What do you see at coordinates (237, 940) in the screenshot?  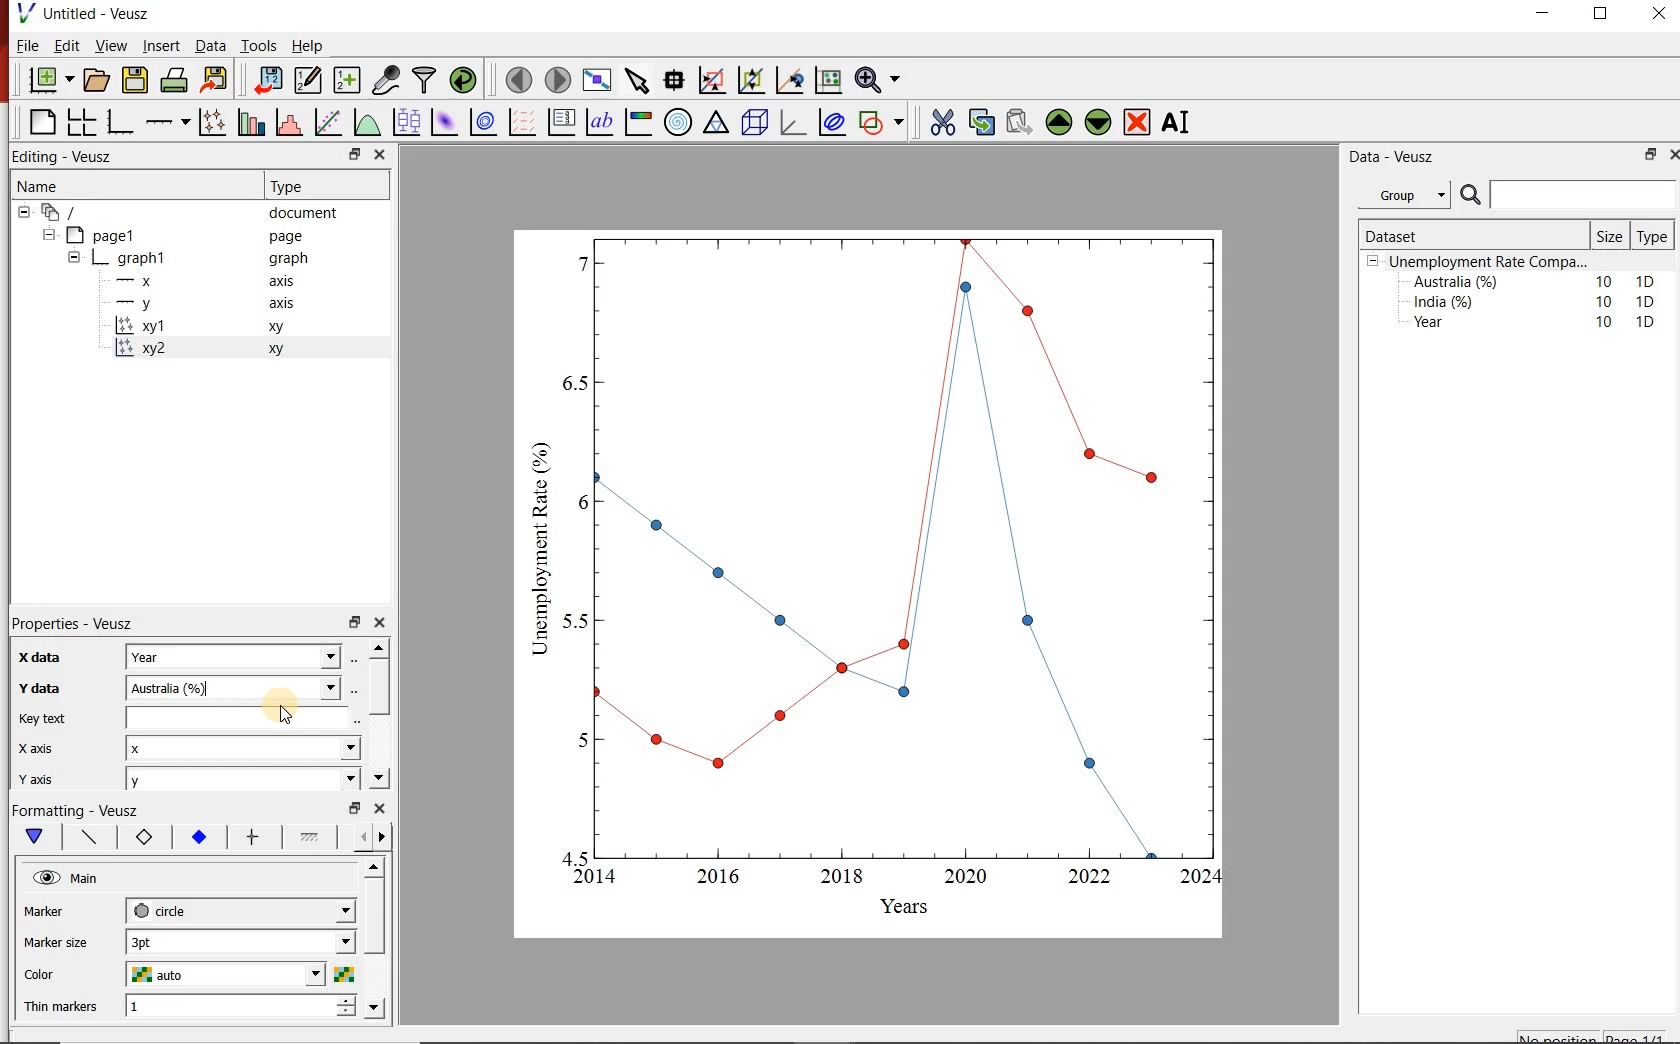 I see `1 pt` at bounding box center [237, 940].